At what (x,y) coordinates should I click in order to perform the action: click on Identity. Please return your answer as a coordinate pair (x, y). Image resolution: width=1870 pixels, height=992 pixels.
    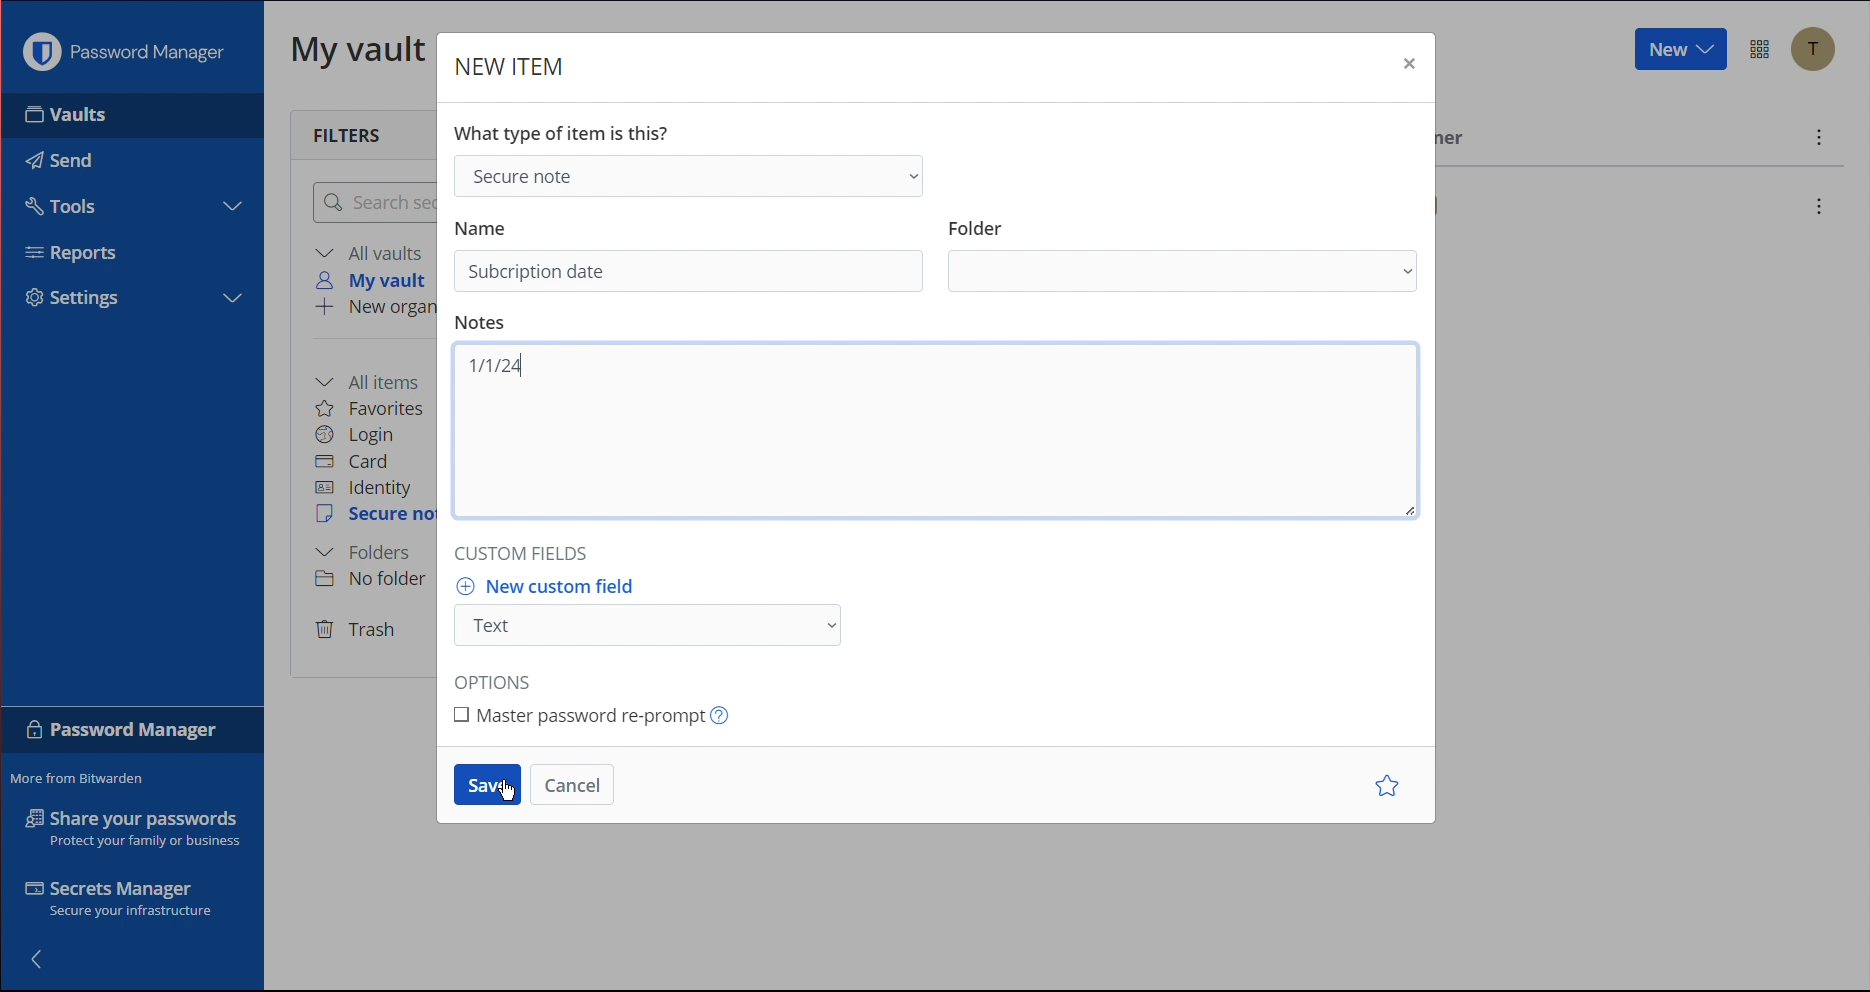
    Looking at the image, I should click on (364, 489).